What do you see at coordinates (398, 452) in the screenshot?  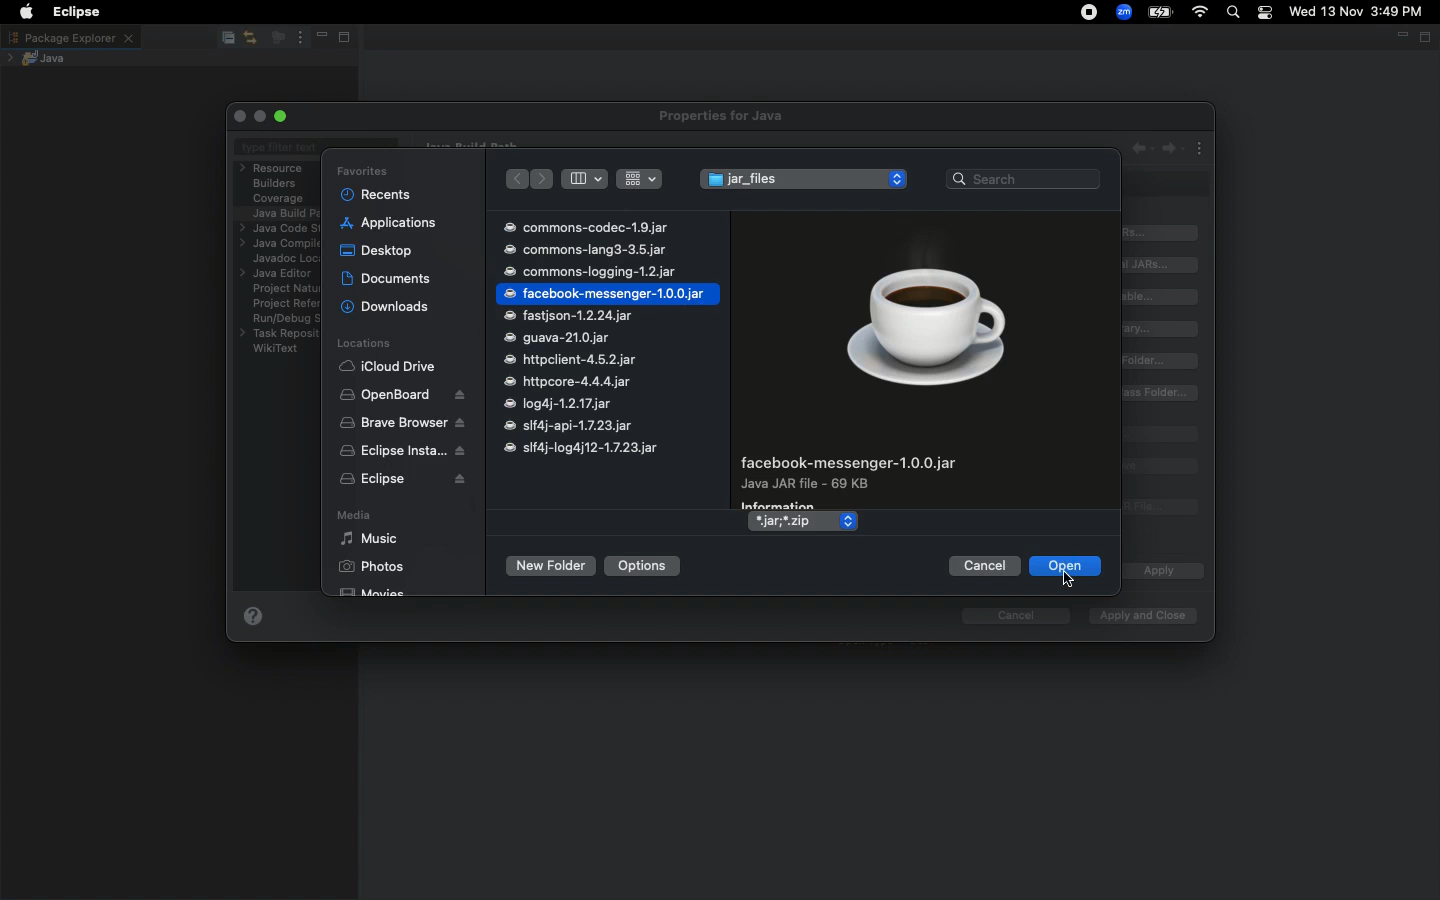 I see `Eclipse installer` at bounding box center [398, 452].